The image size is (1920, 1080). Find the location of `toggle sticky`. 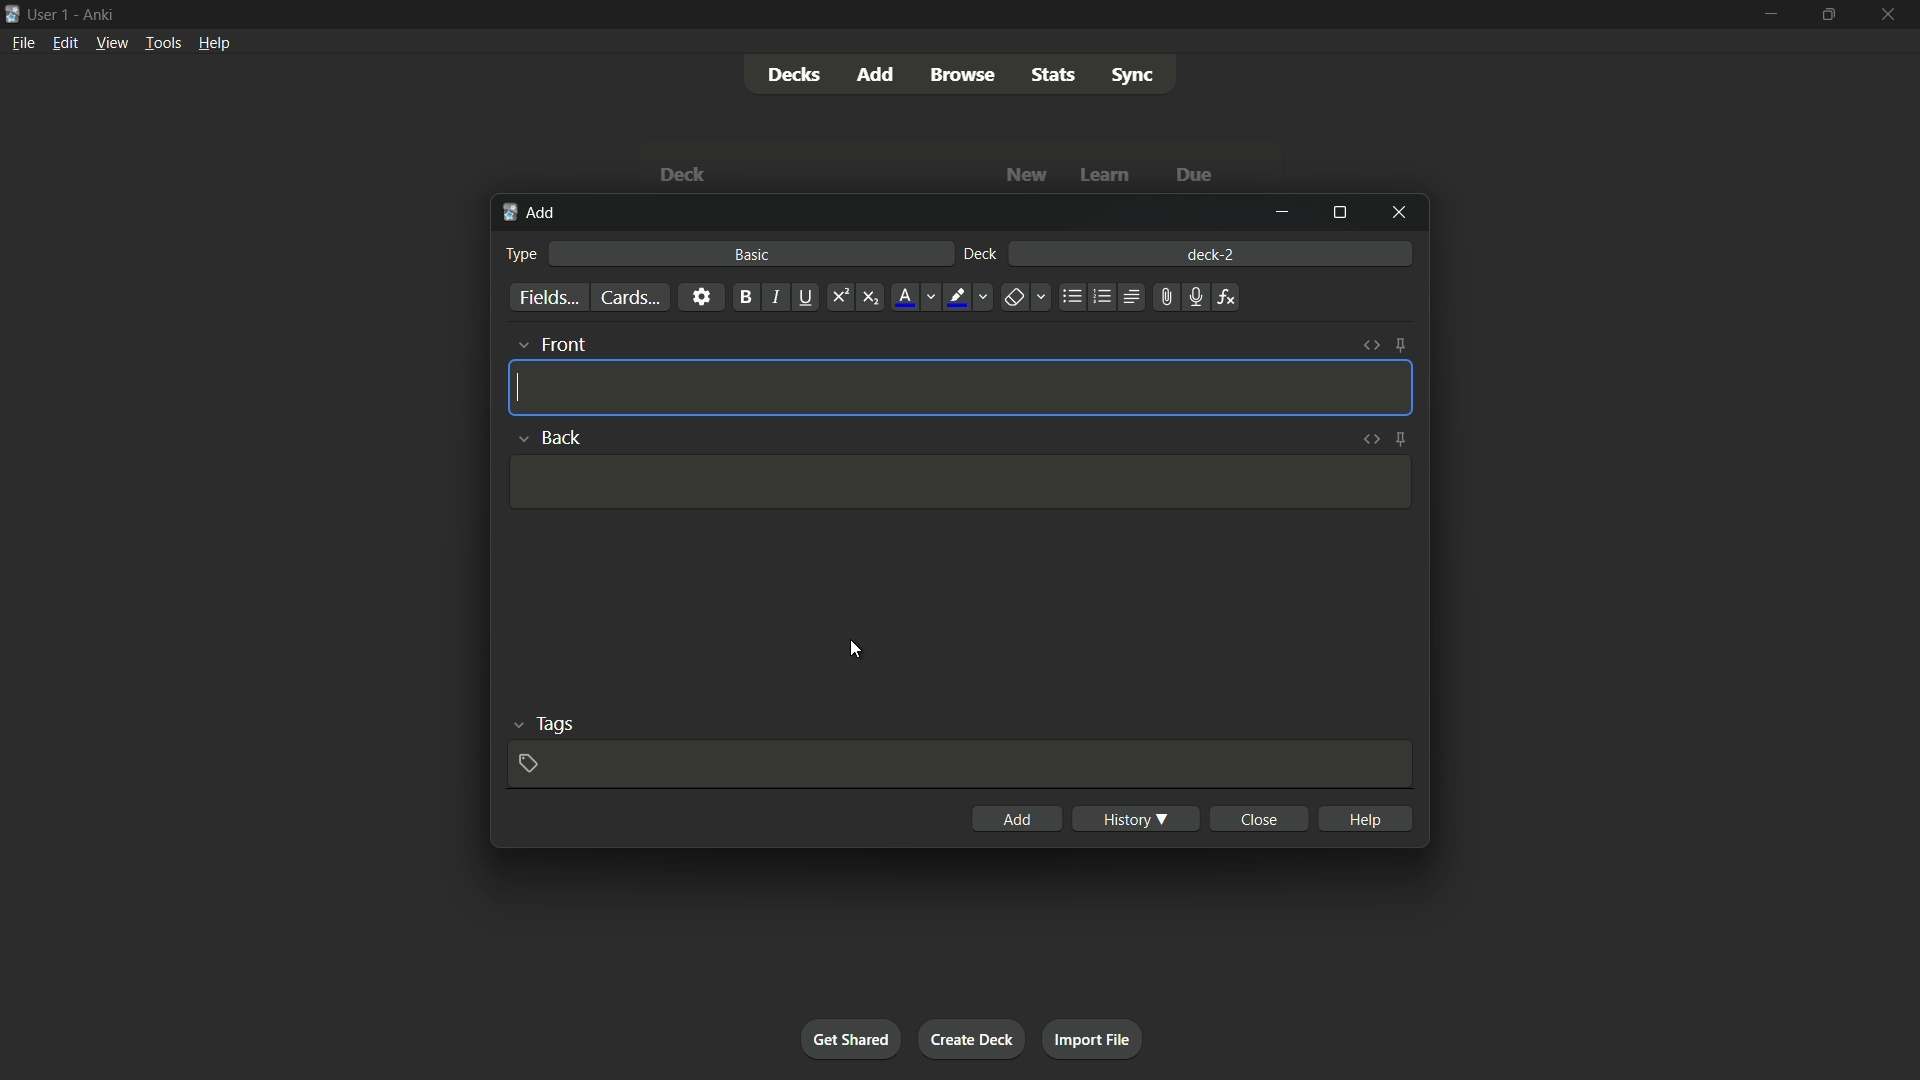

toggle sticky is located at coordinates (1401, 438).